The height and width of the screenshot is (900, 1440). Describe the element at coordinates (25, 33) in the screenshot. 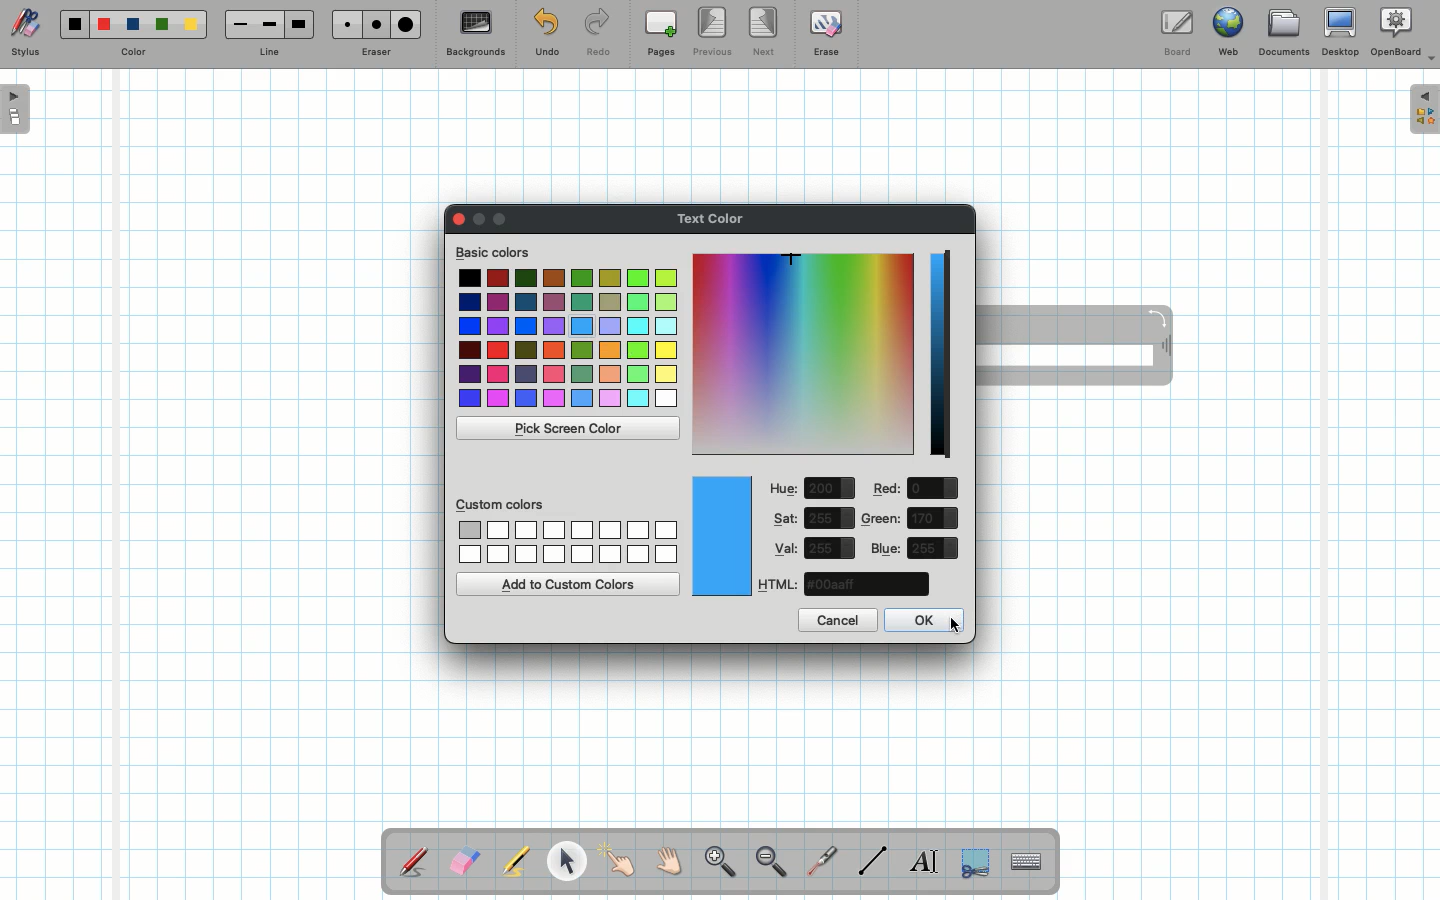

I see `Stylus` at that location.